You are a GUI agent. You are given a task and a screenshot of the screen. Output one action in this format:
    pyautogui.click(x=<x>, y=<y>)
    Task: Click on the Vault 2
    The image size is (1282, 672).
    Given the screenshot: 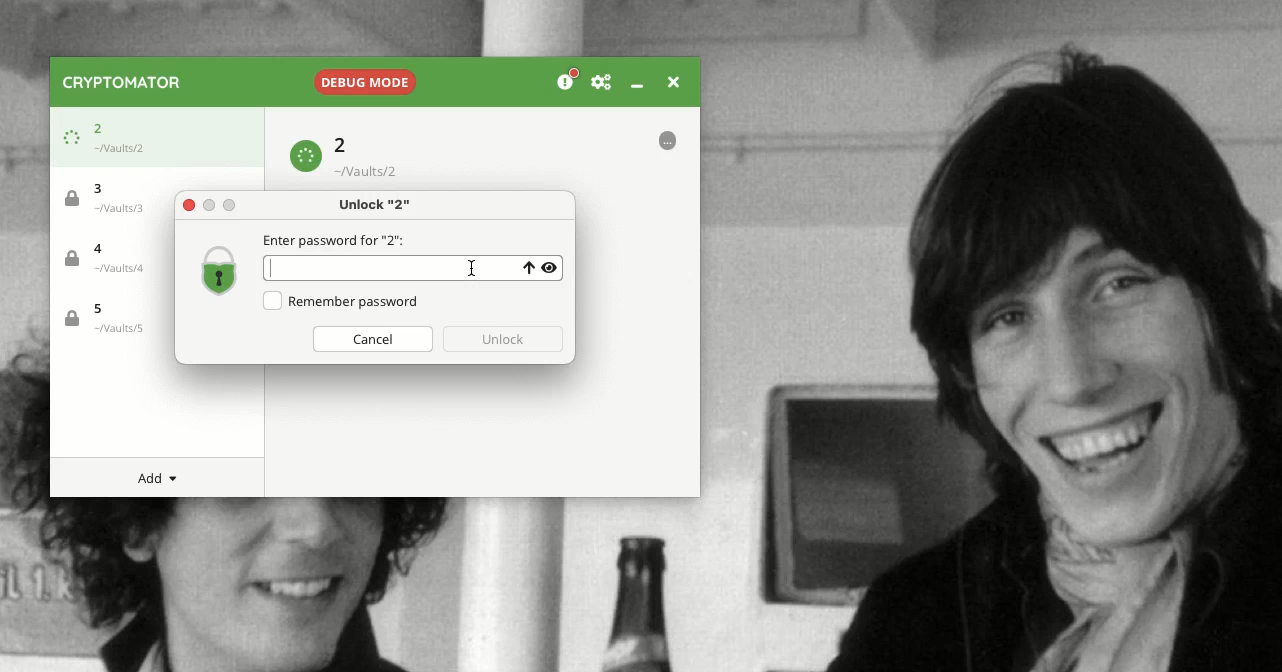 What is the action you would take?
    pyautogui.click(x=126, y=134)
    